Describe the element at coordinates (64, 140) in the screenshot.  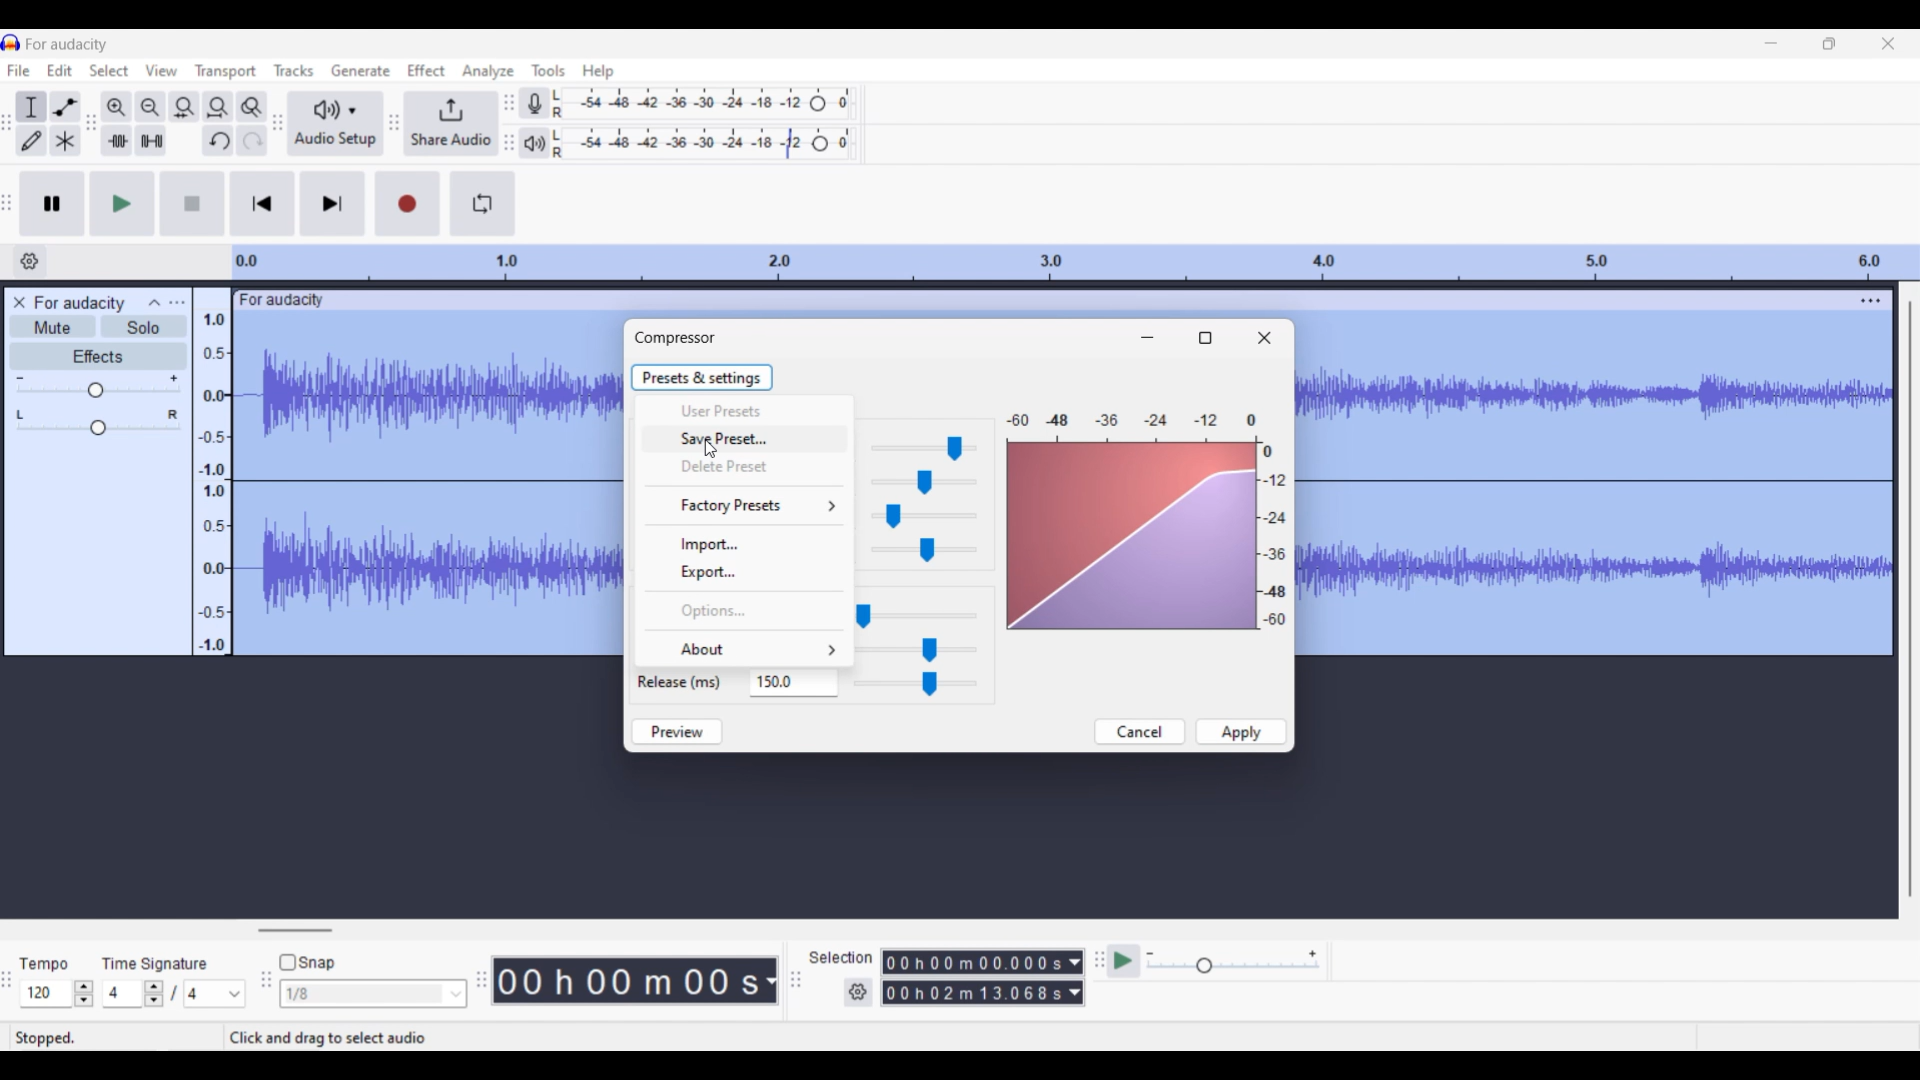
I see `Multi tool` at that location.